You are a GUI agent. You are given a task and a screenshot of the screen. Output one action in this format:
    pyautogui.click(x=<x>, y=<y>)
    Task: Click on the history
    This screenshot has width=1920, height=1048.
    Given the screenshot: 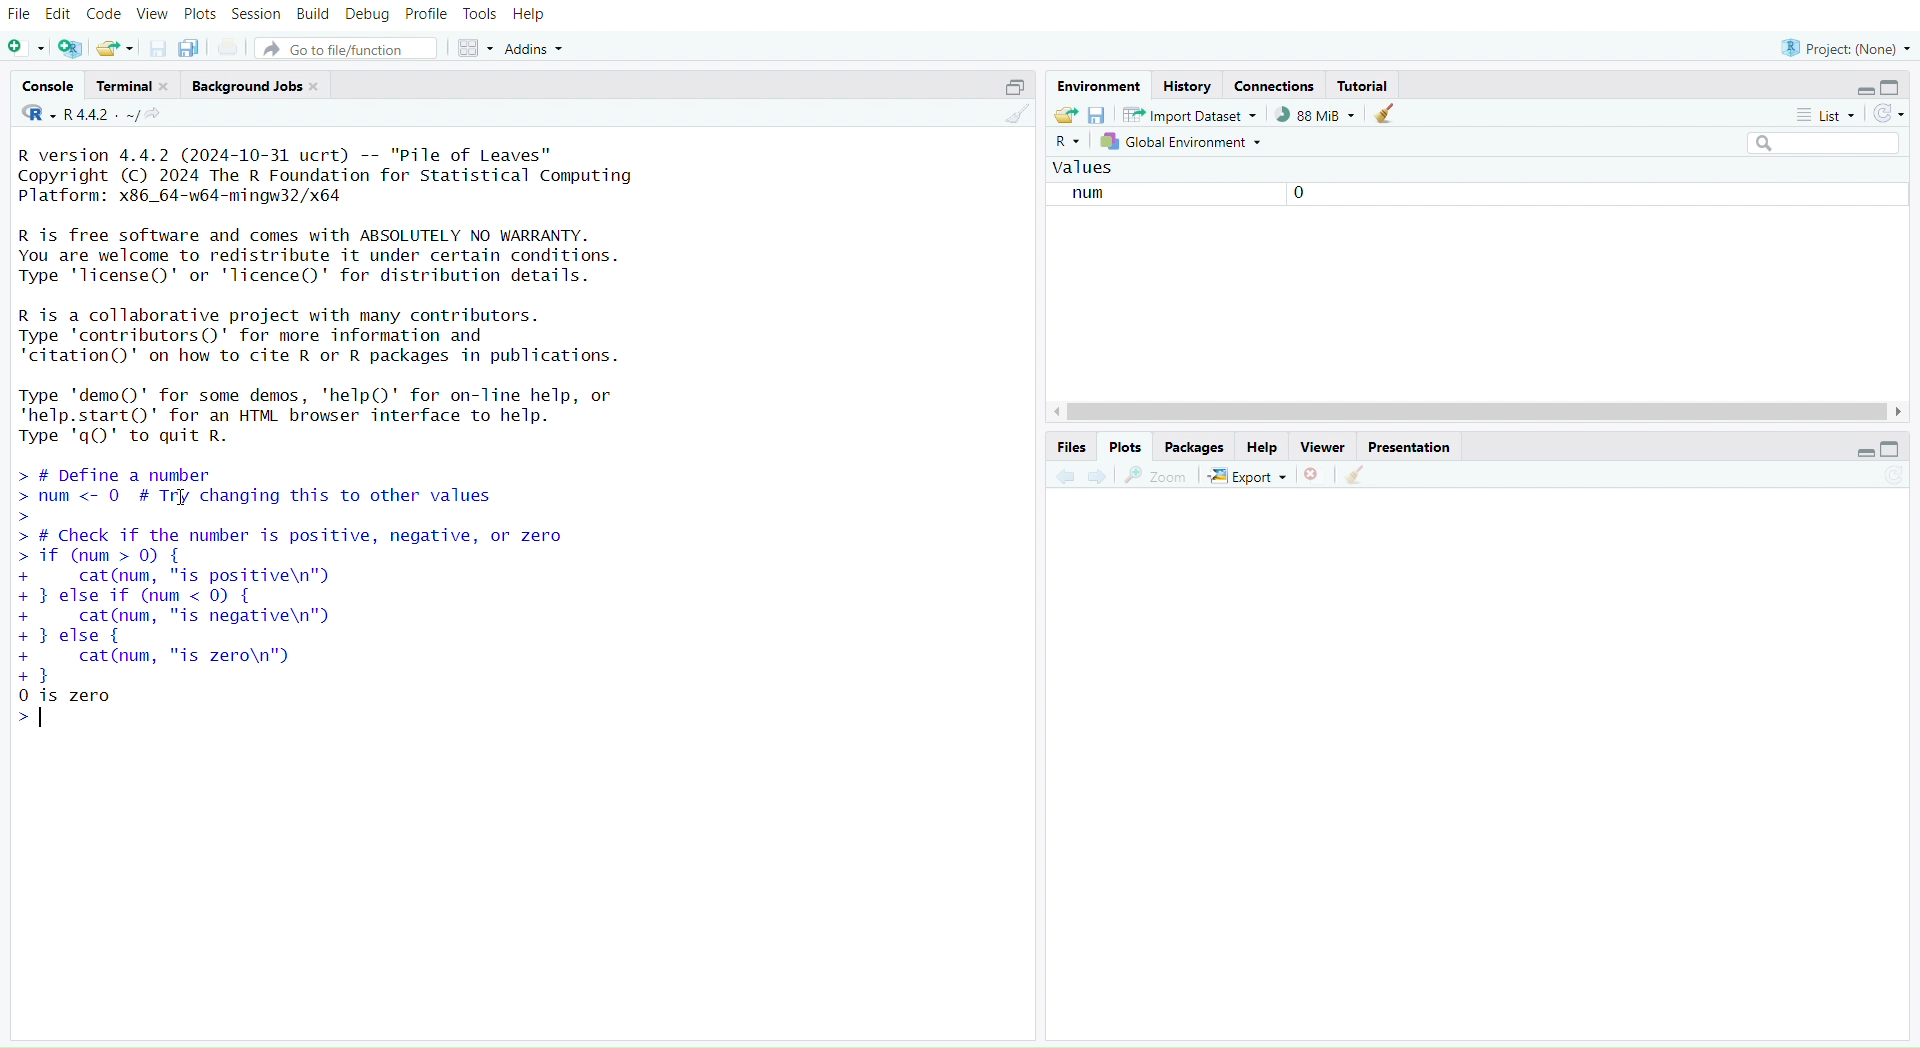 What is the action you would take?
    pyautogui.click(x=1187, y=86)
    